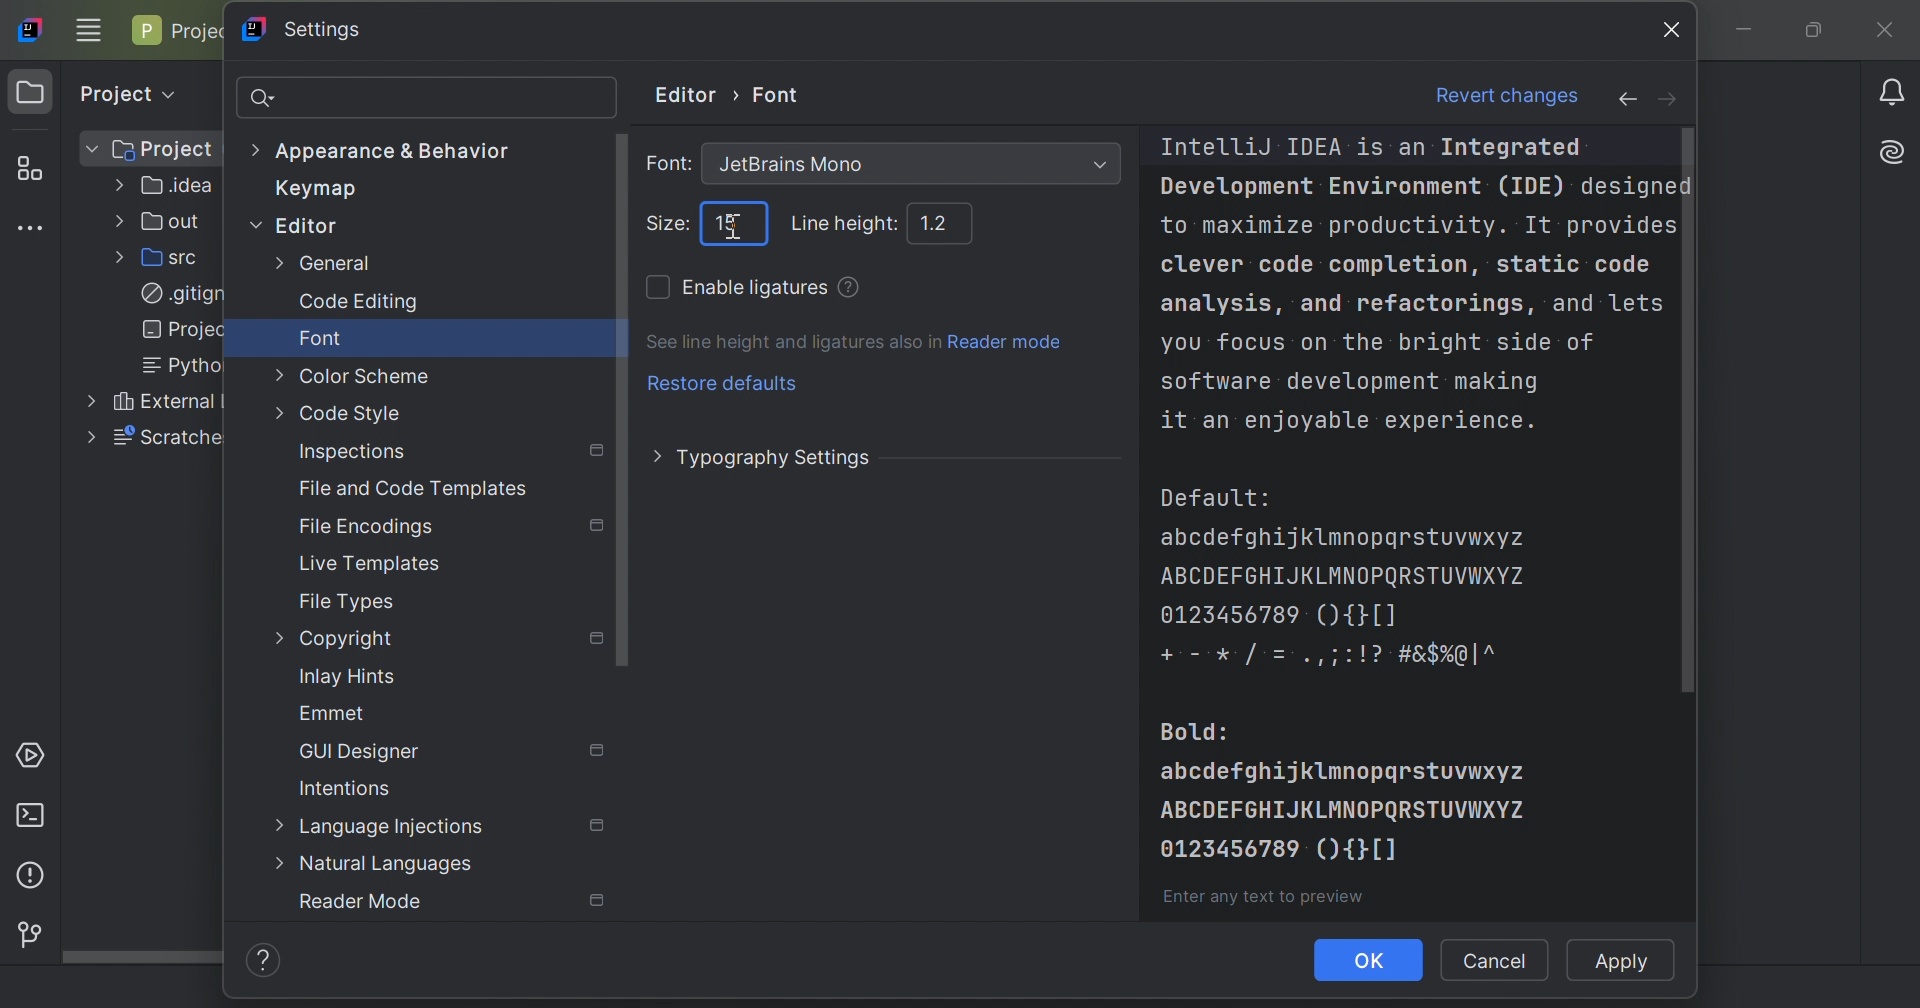 The width and height of the screenshot is (1920, 1008). Describe the element at coordinates (850, 286) in the screenshot. I see `Use several characters as a single ligature. Ligatures enhance code readability. Use the section below to preview the changes.` at that location.